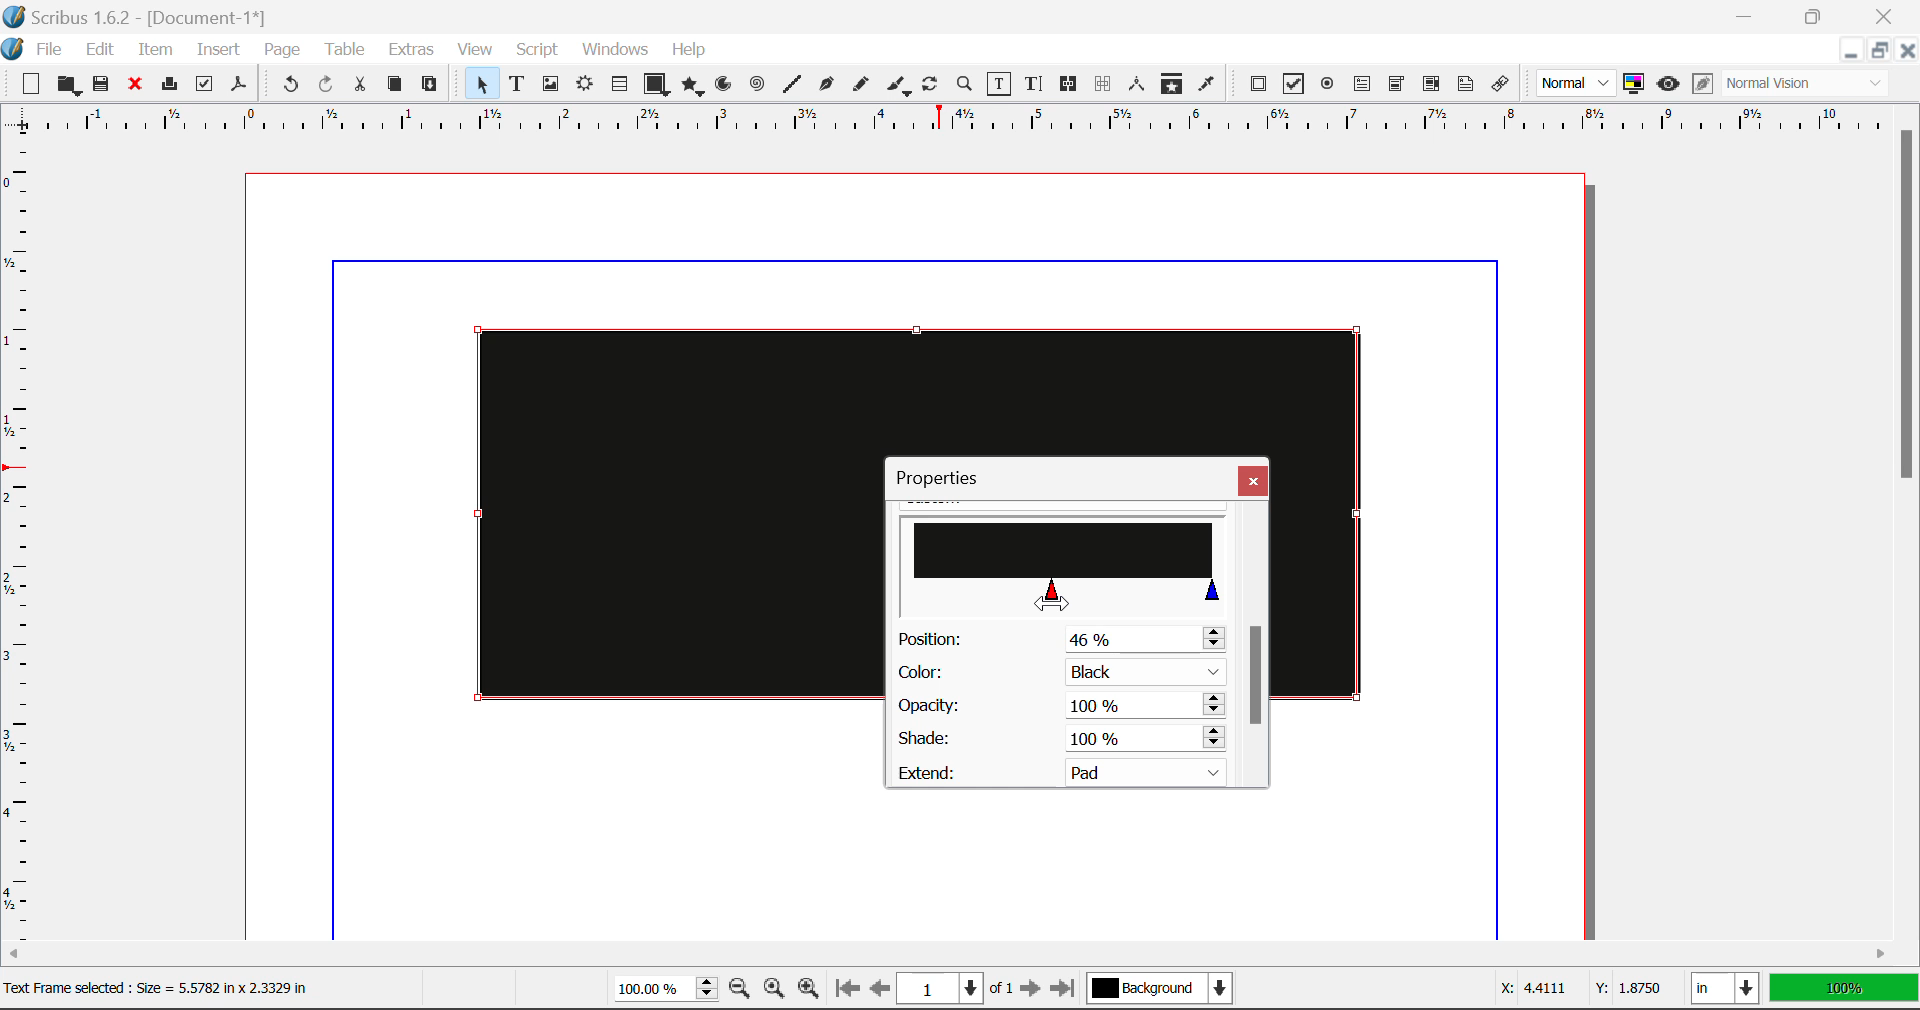 Image resolution: width=1920 pixels, height=1010 pixels. What do you see at coordinates (1292, 84) in the screenshot?
I see `PDF Checkbox` at bounding box center [1292, 84].